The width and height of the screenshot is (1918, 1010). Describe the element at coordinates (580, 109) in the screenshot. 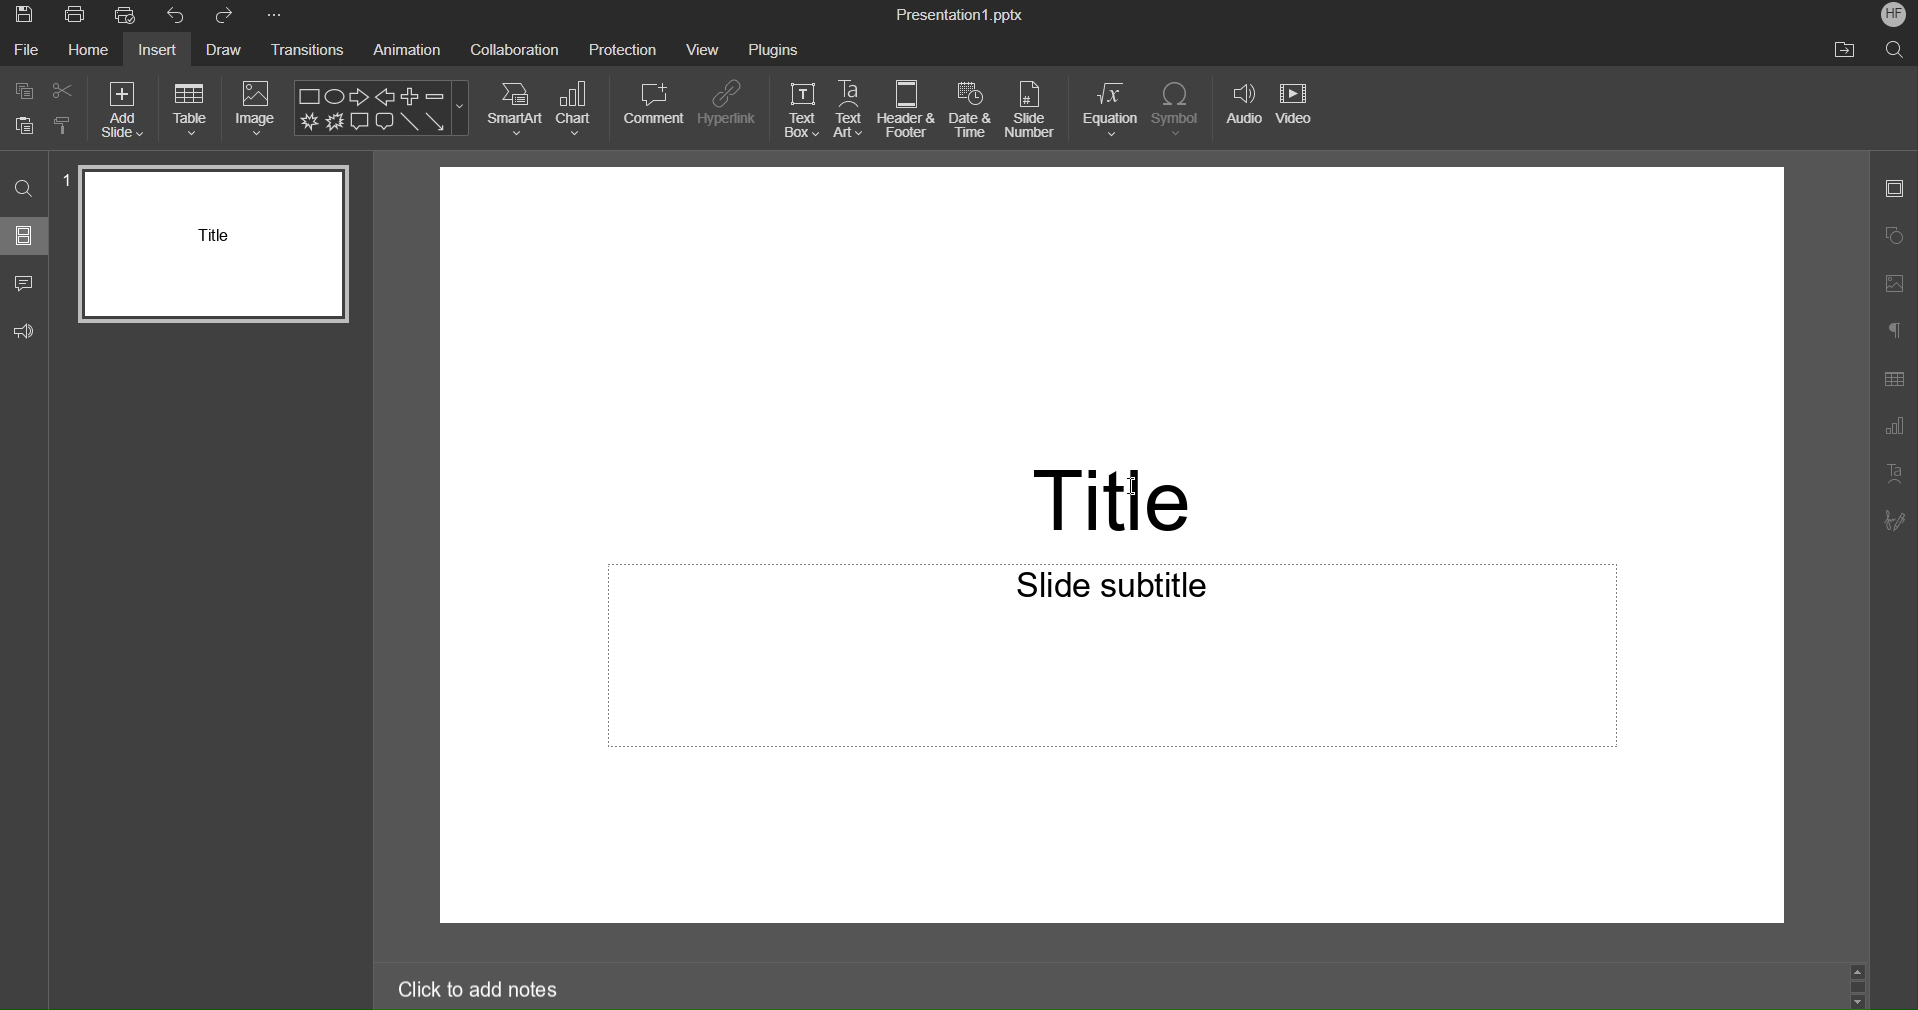

I see `Chart` at that location.